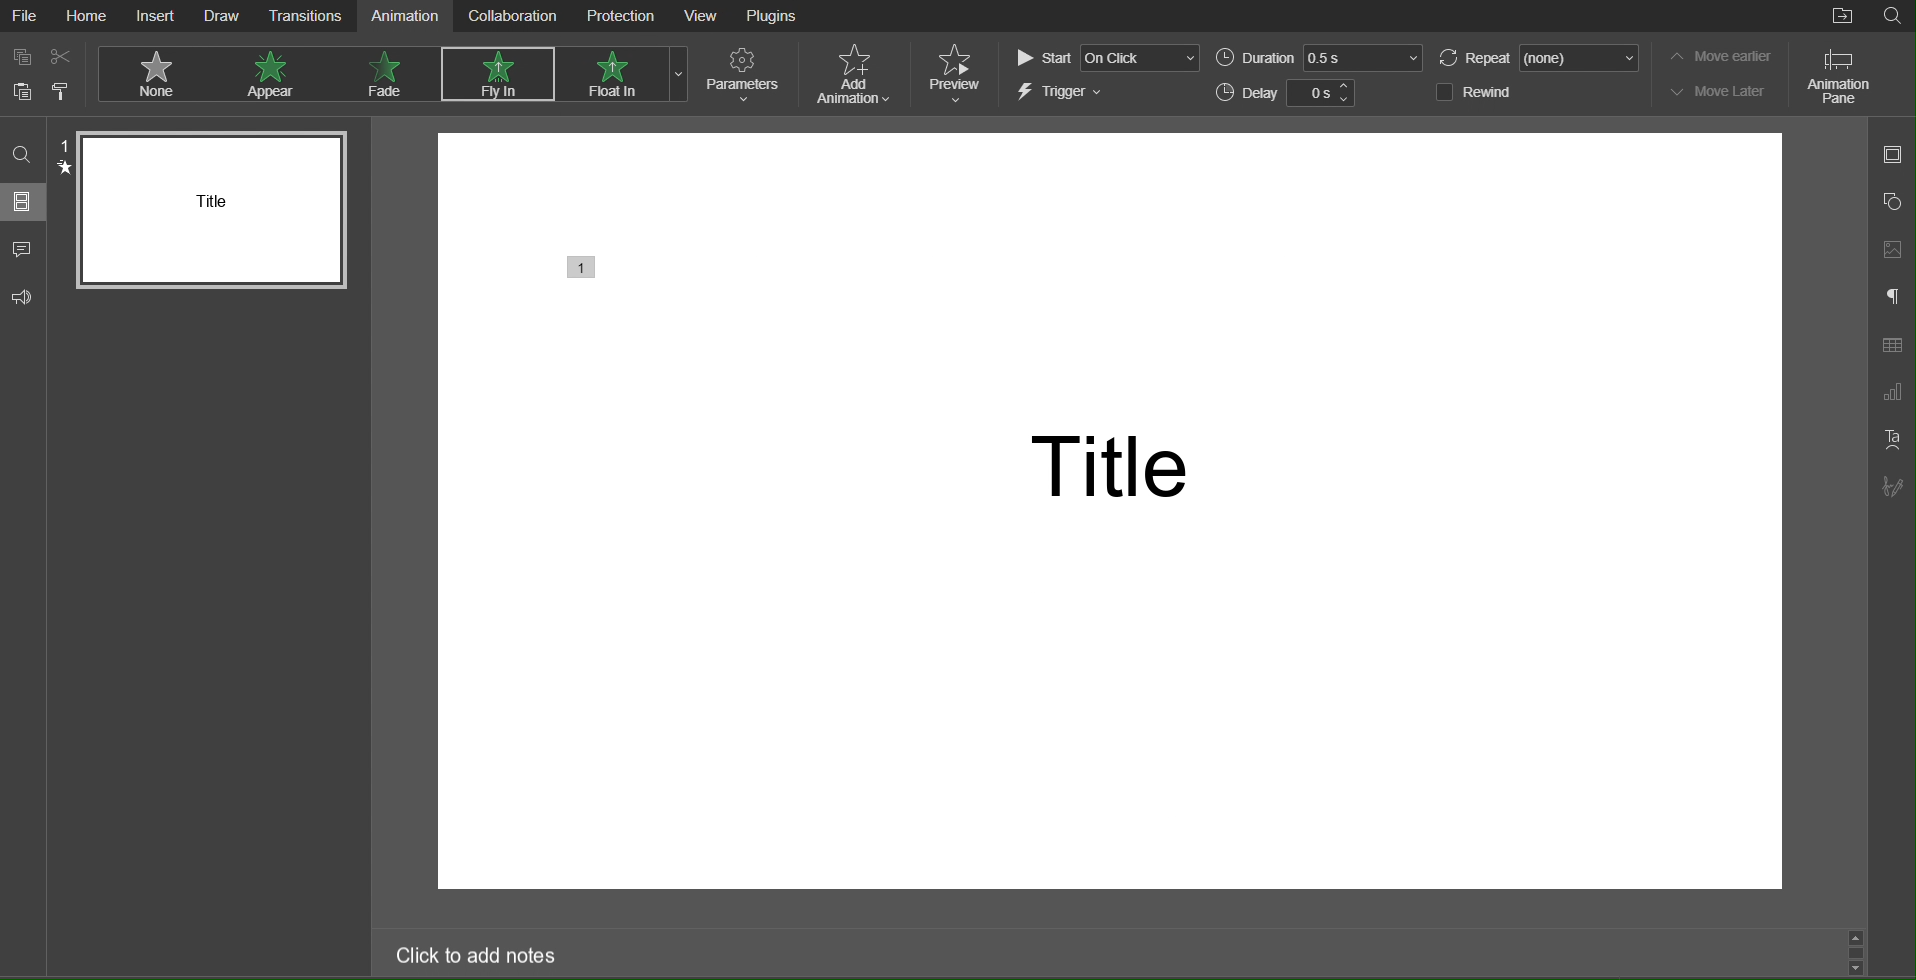  Describe the element at coordinates (480, 956) in the screenshot. I see `Click to add notes` at that location.